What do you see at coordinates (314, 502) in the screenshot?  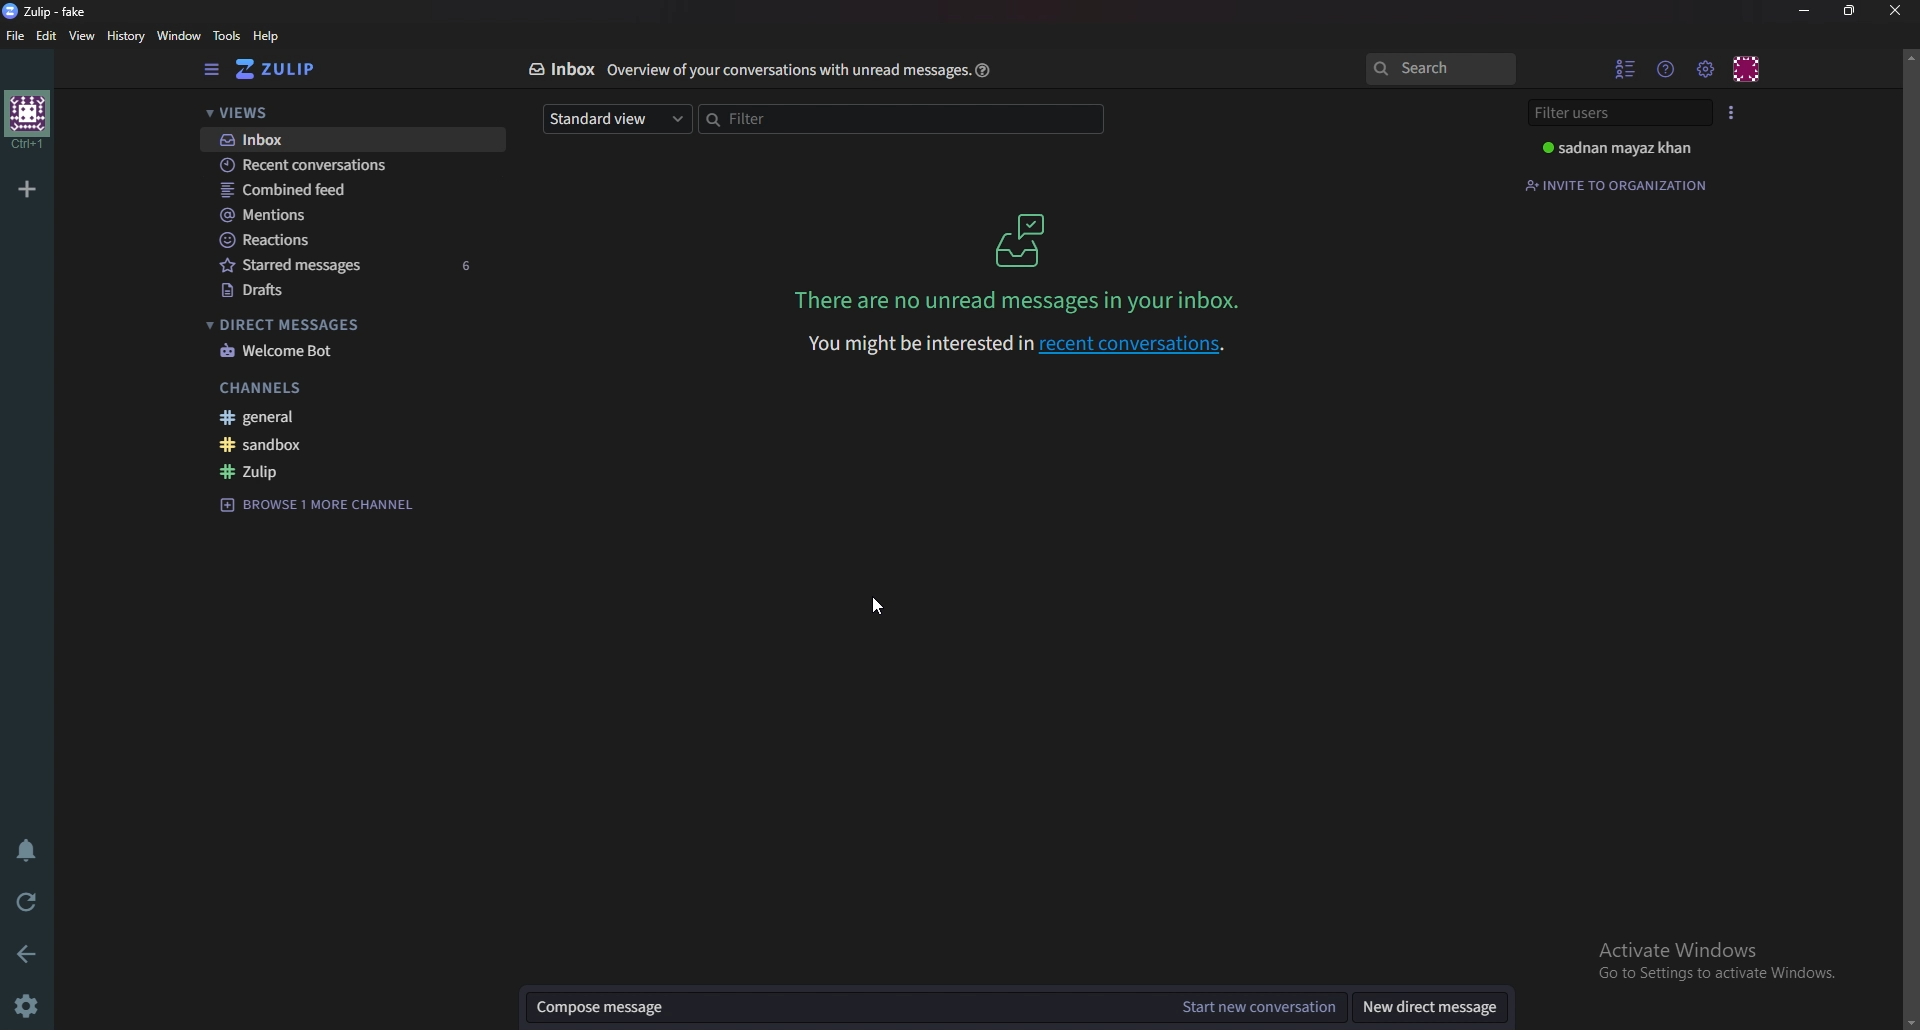 I see `Browse 1 More Channel ` at bounding box center [314, 502].